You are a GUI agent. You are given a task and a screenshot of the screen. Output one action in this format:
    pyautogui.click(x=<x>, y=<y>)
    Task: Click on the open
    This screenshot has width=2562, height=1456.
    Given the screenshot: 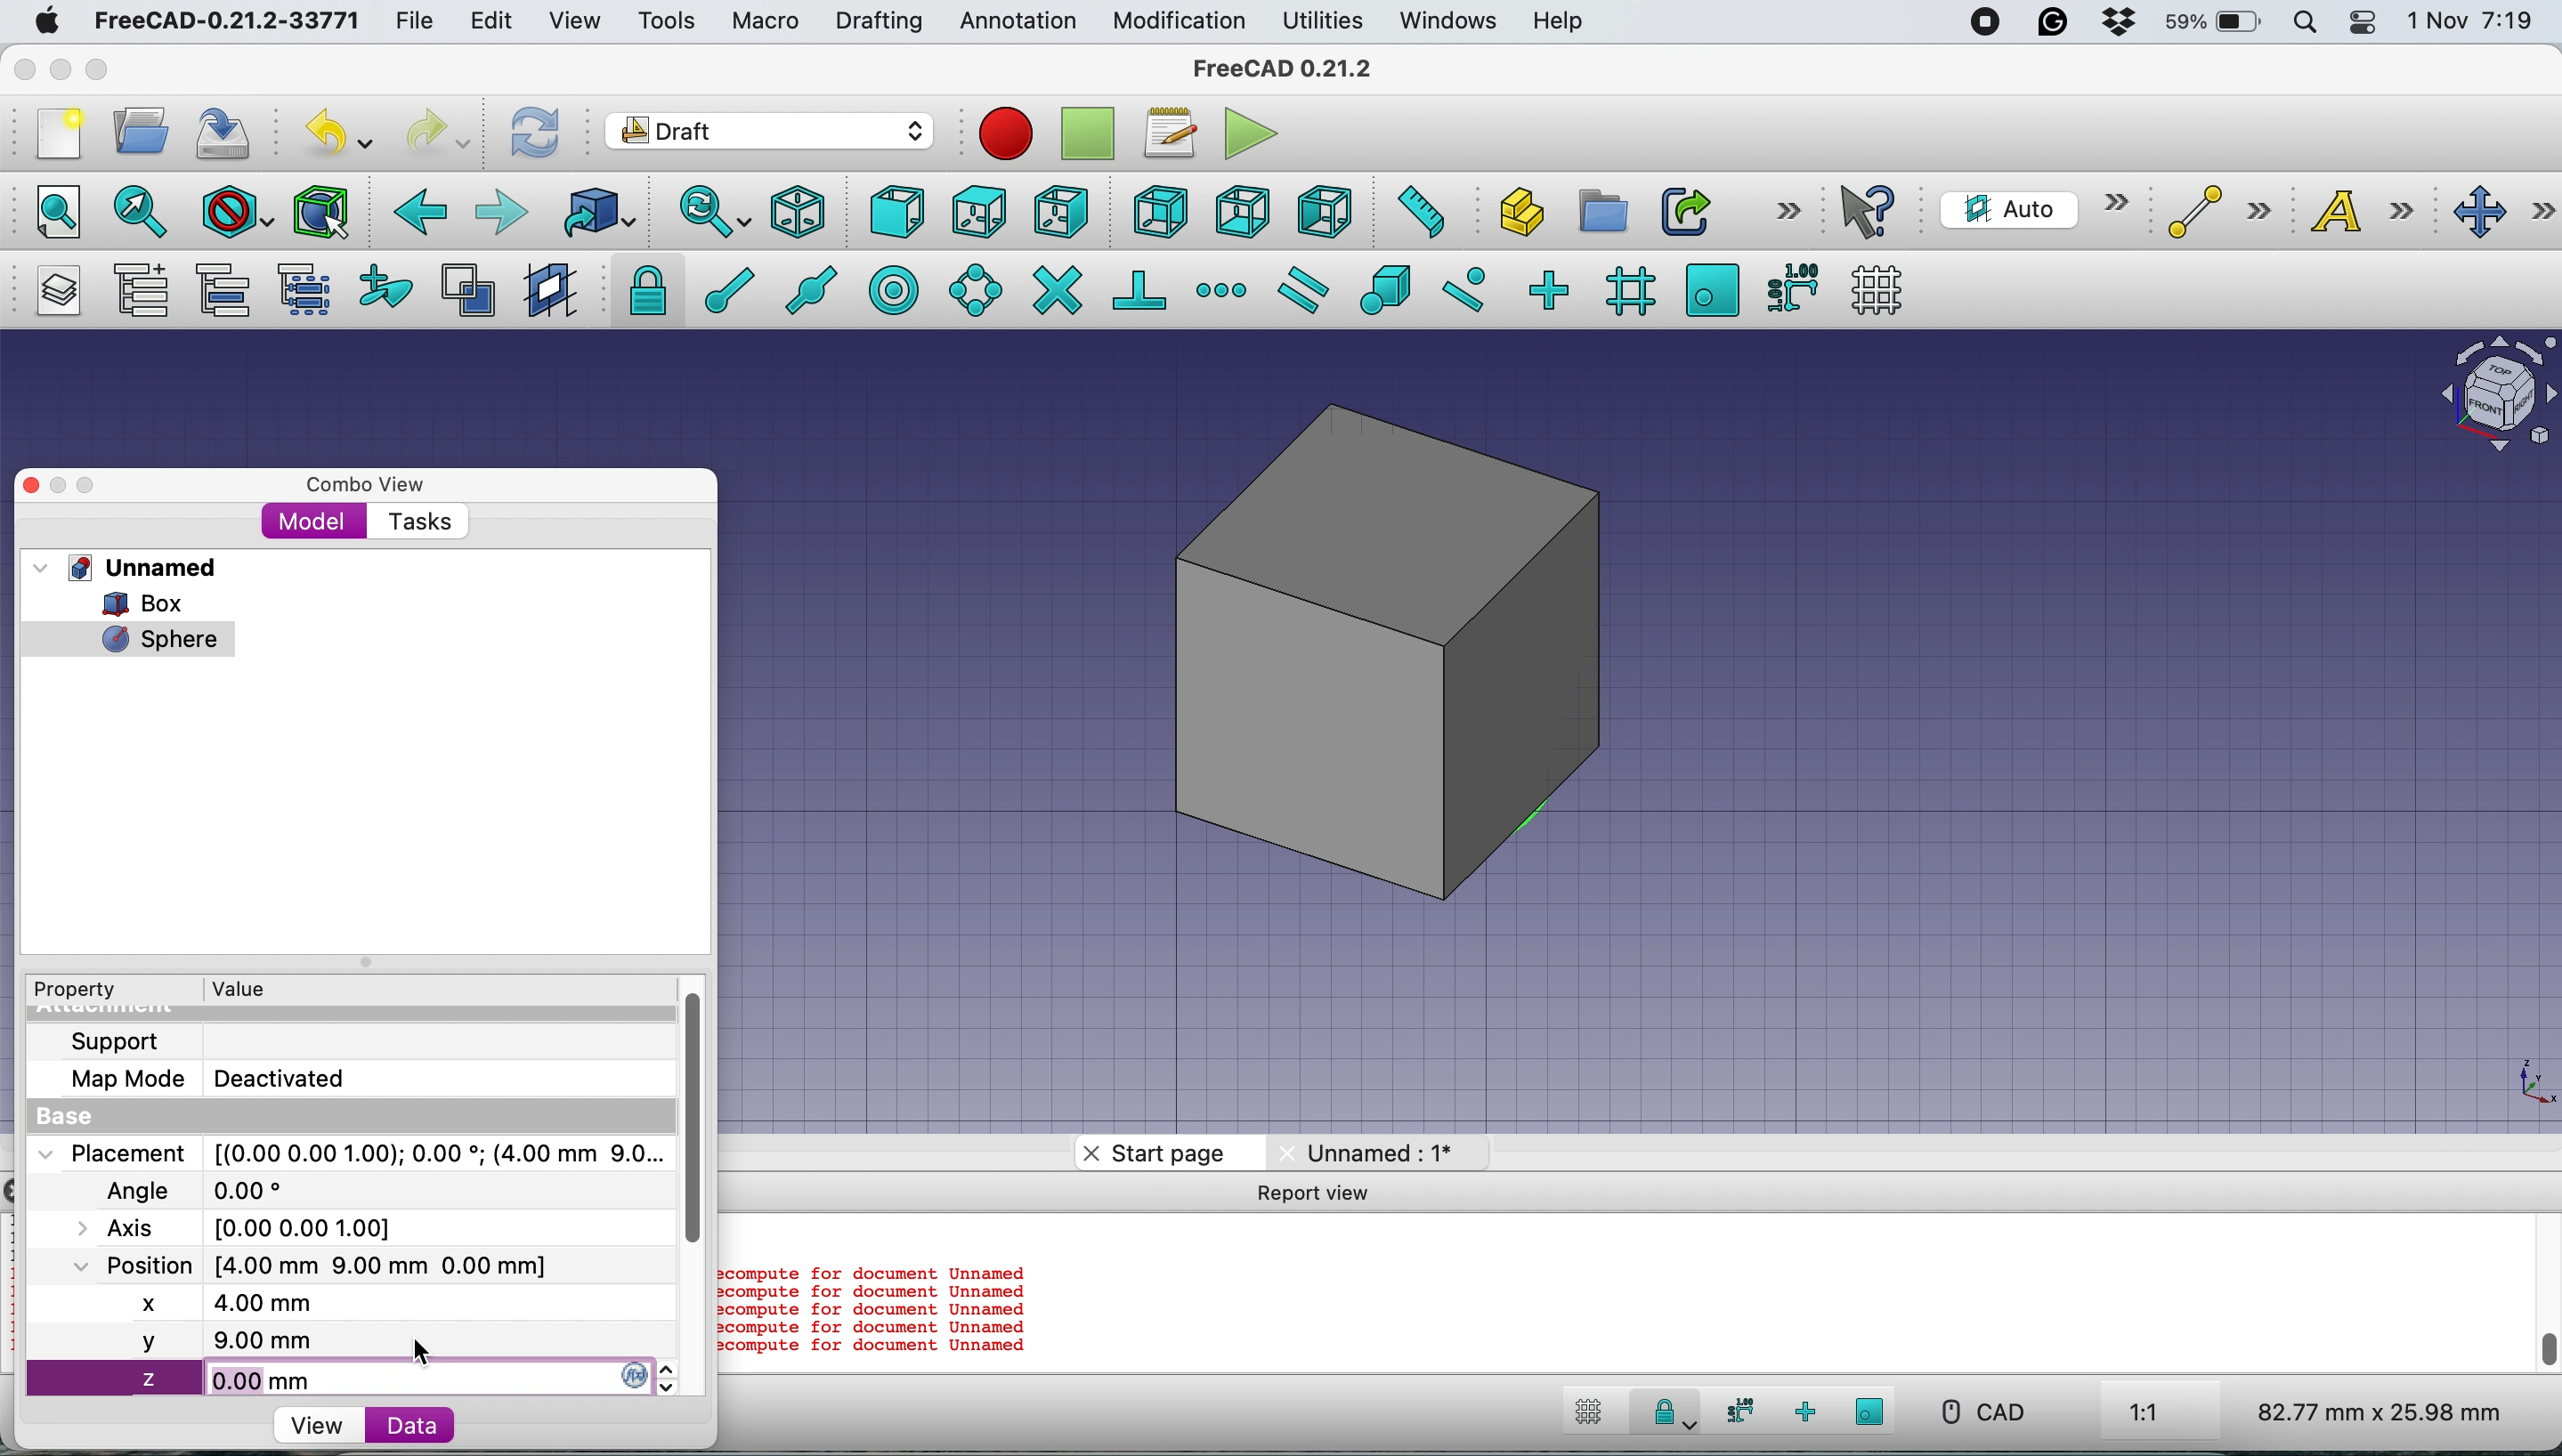 What is the action you would take?
    pyautogui.click(x=149, y=130)
    